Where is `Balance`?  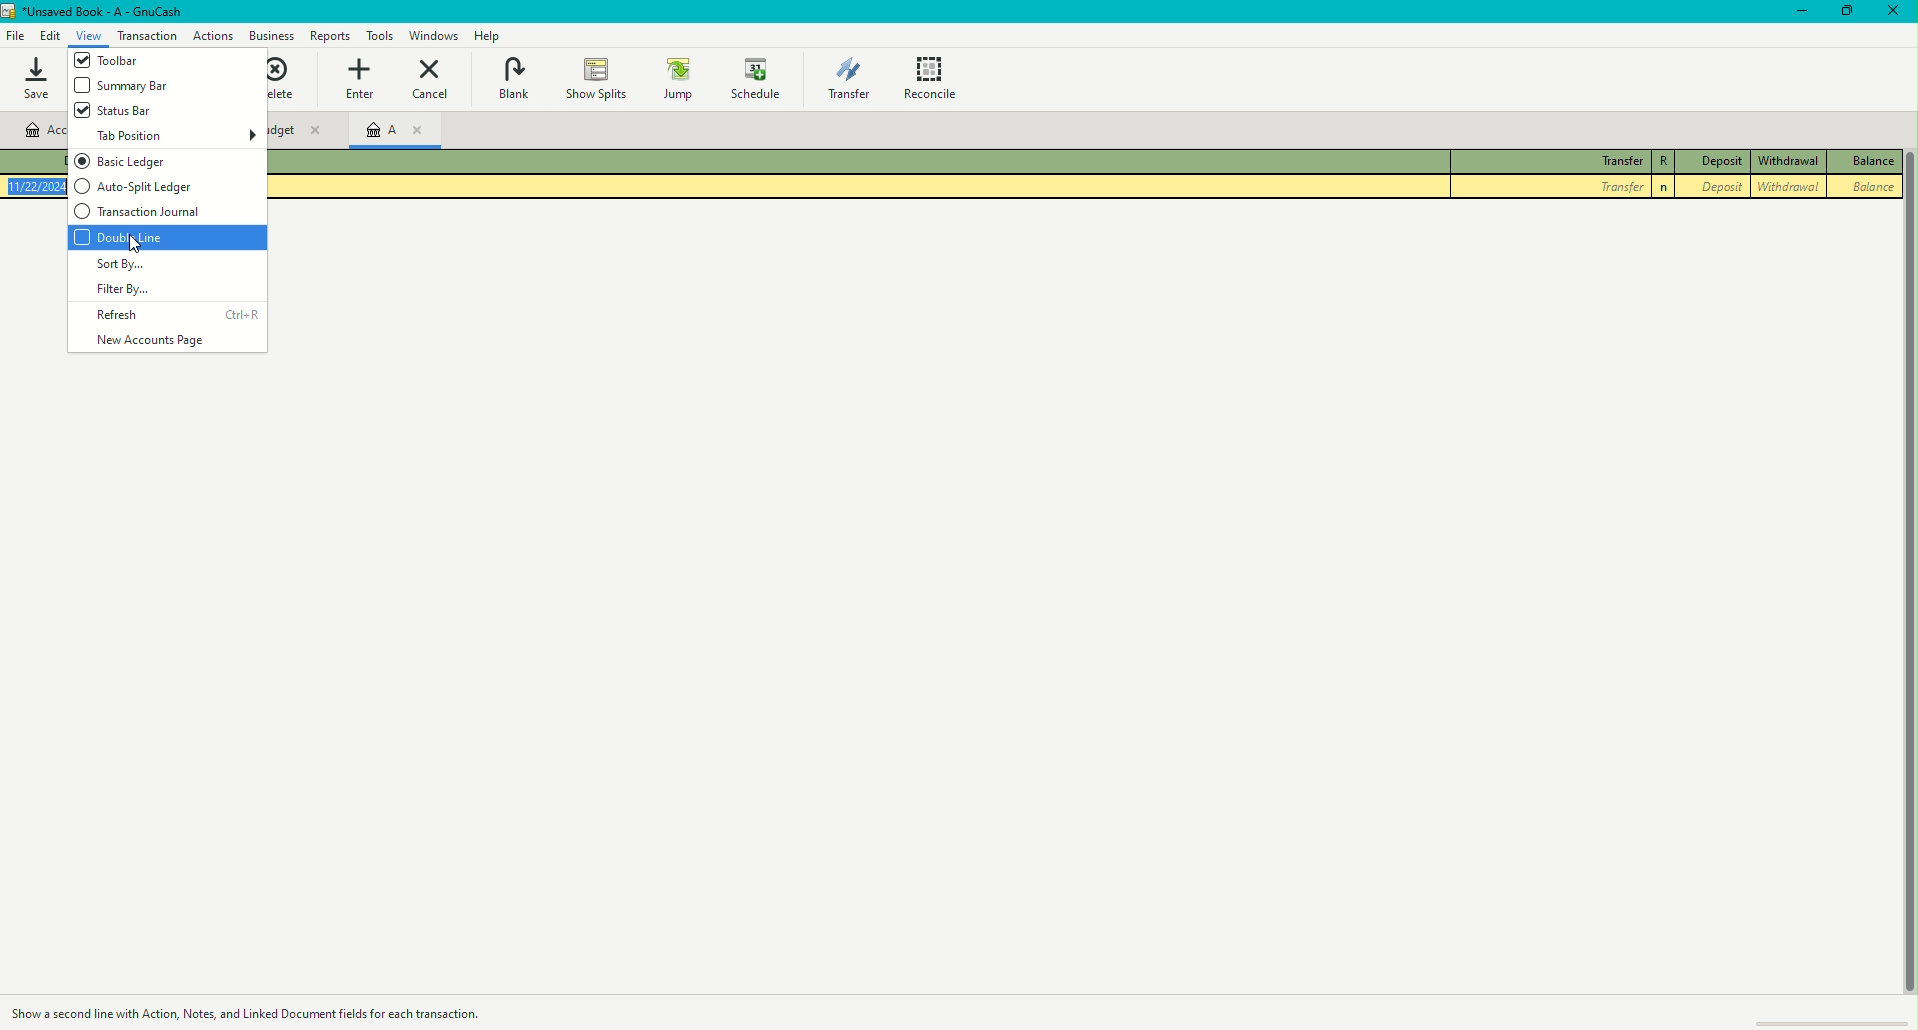
Balance is located at coordinates (1869, 188).